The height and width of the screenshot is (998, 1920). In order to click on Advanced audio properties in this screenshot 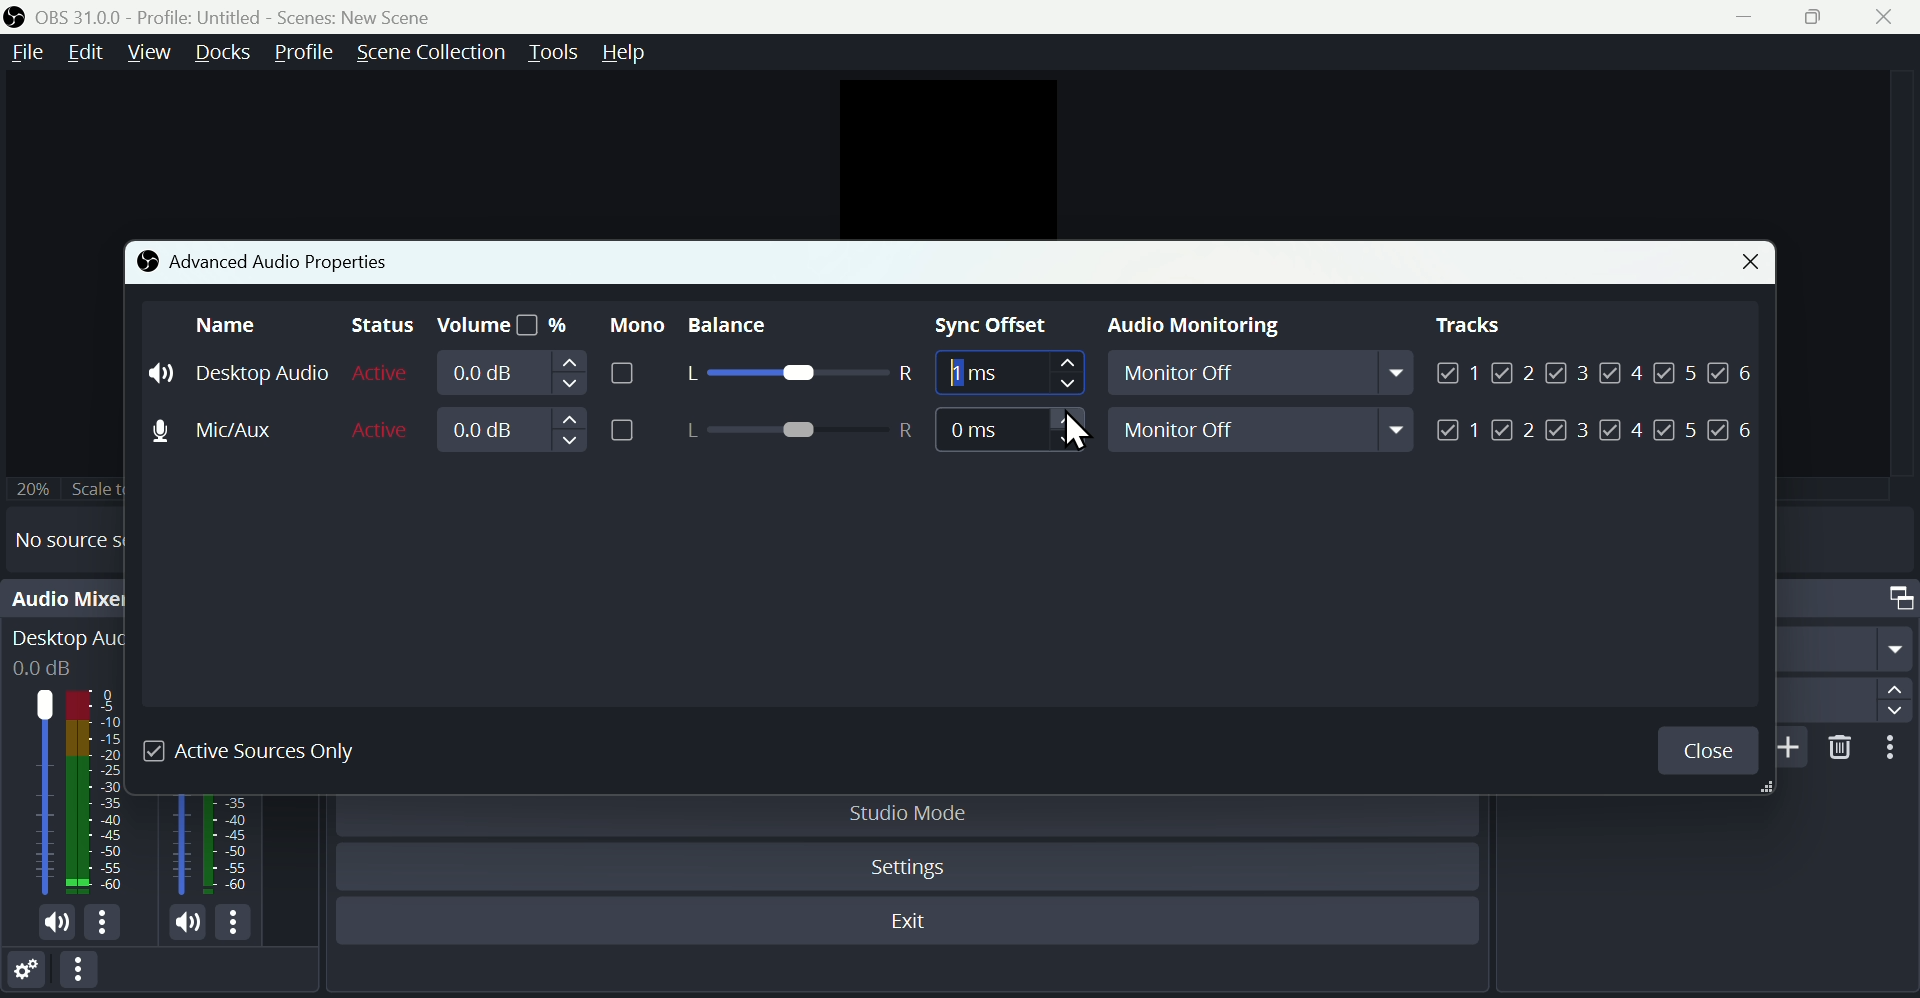, I will do `click(264, 260)`.